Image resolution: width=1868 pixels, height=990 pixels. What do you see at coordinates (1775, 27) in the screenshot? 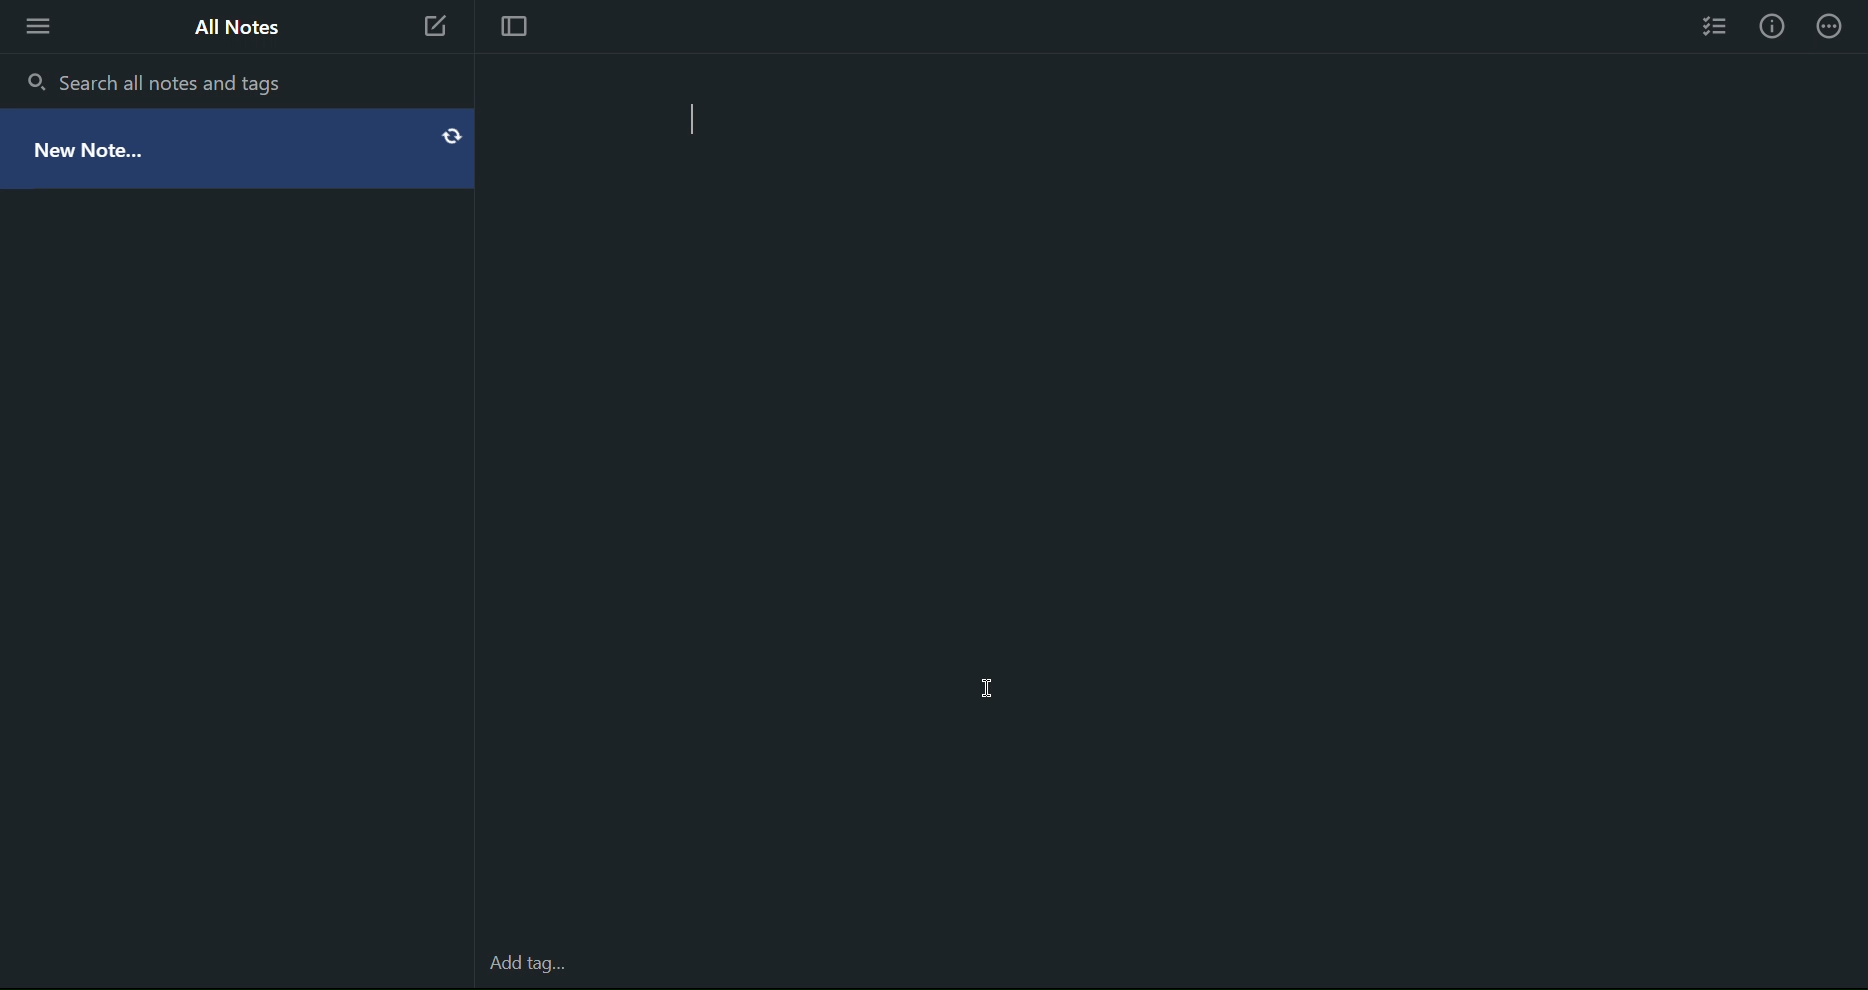
I see `Info` at bounding box center [1775, 27].